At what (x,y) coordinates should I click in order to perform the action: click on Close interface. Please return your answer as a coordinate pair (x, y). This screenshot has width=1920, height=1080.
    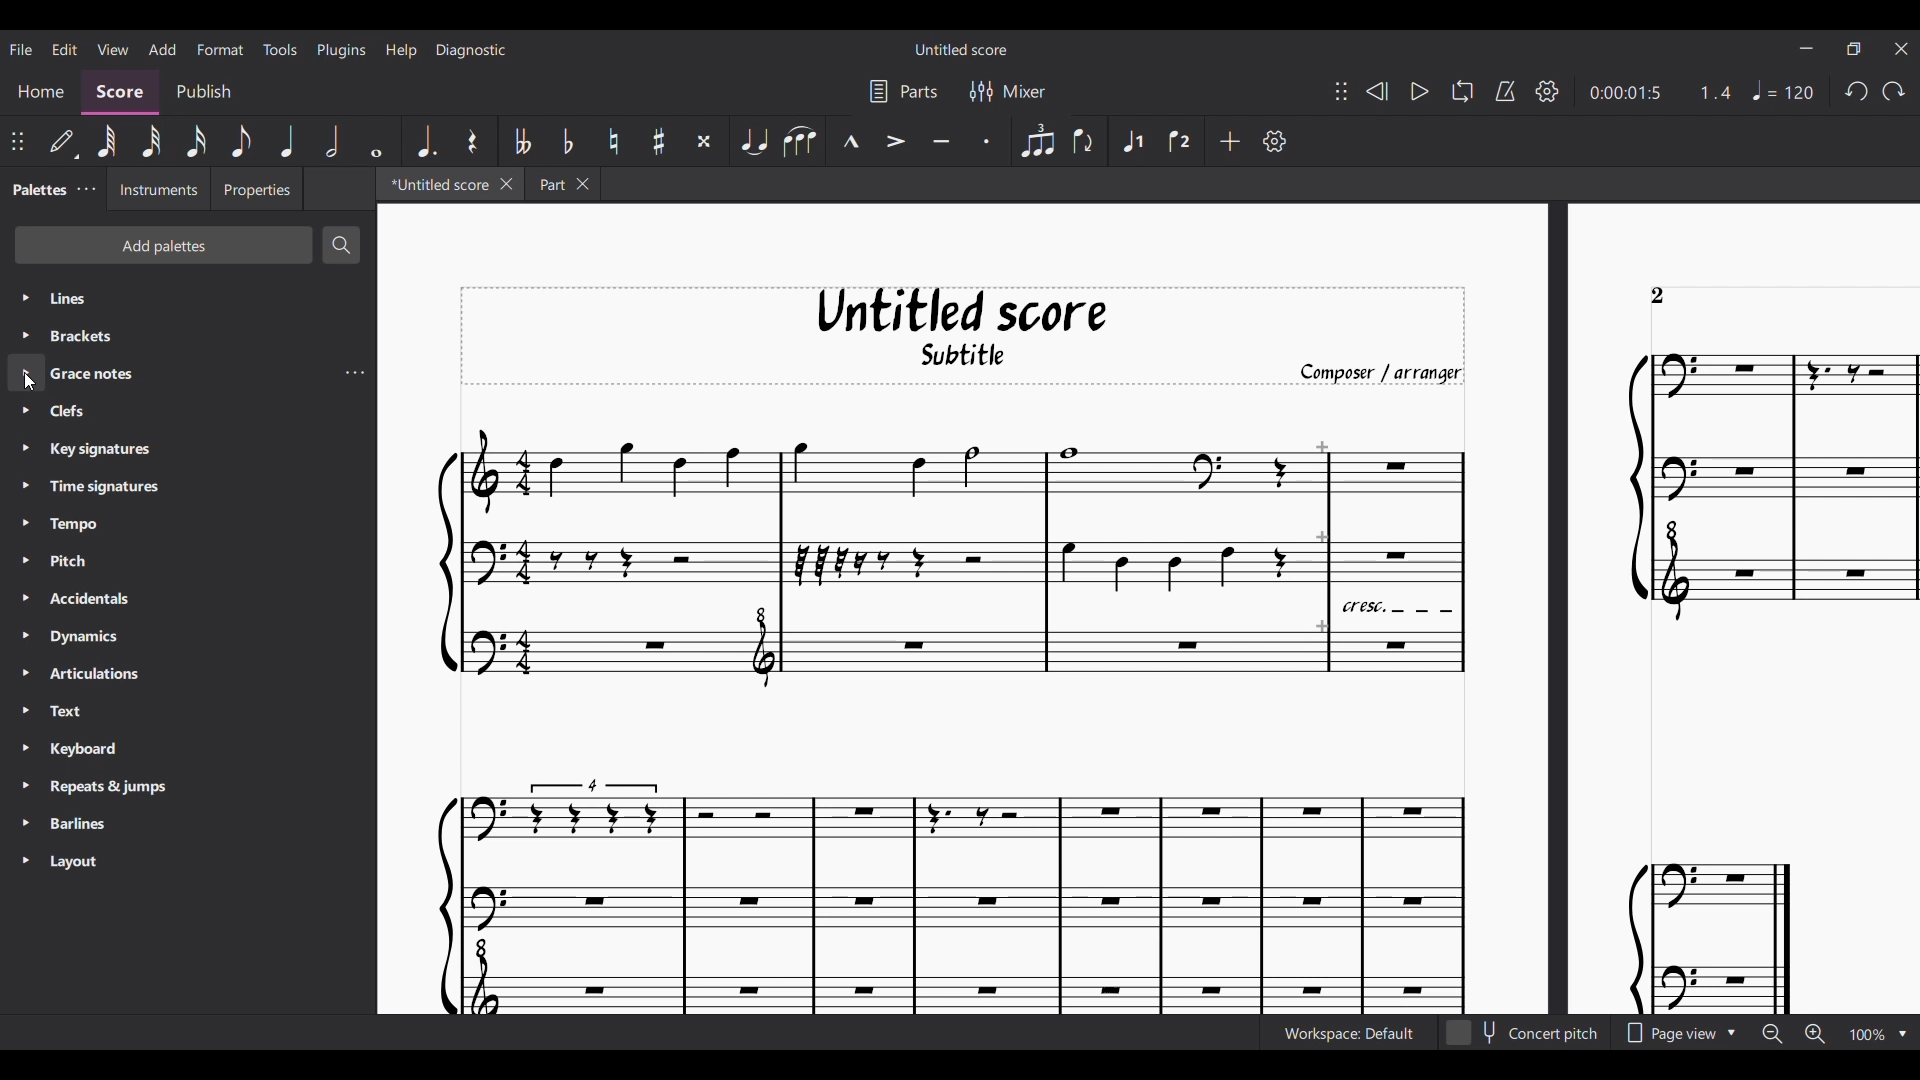
    Looking at the image, I should click on (1902, 49).